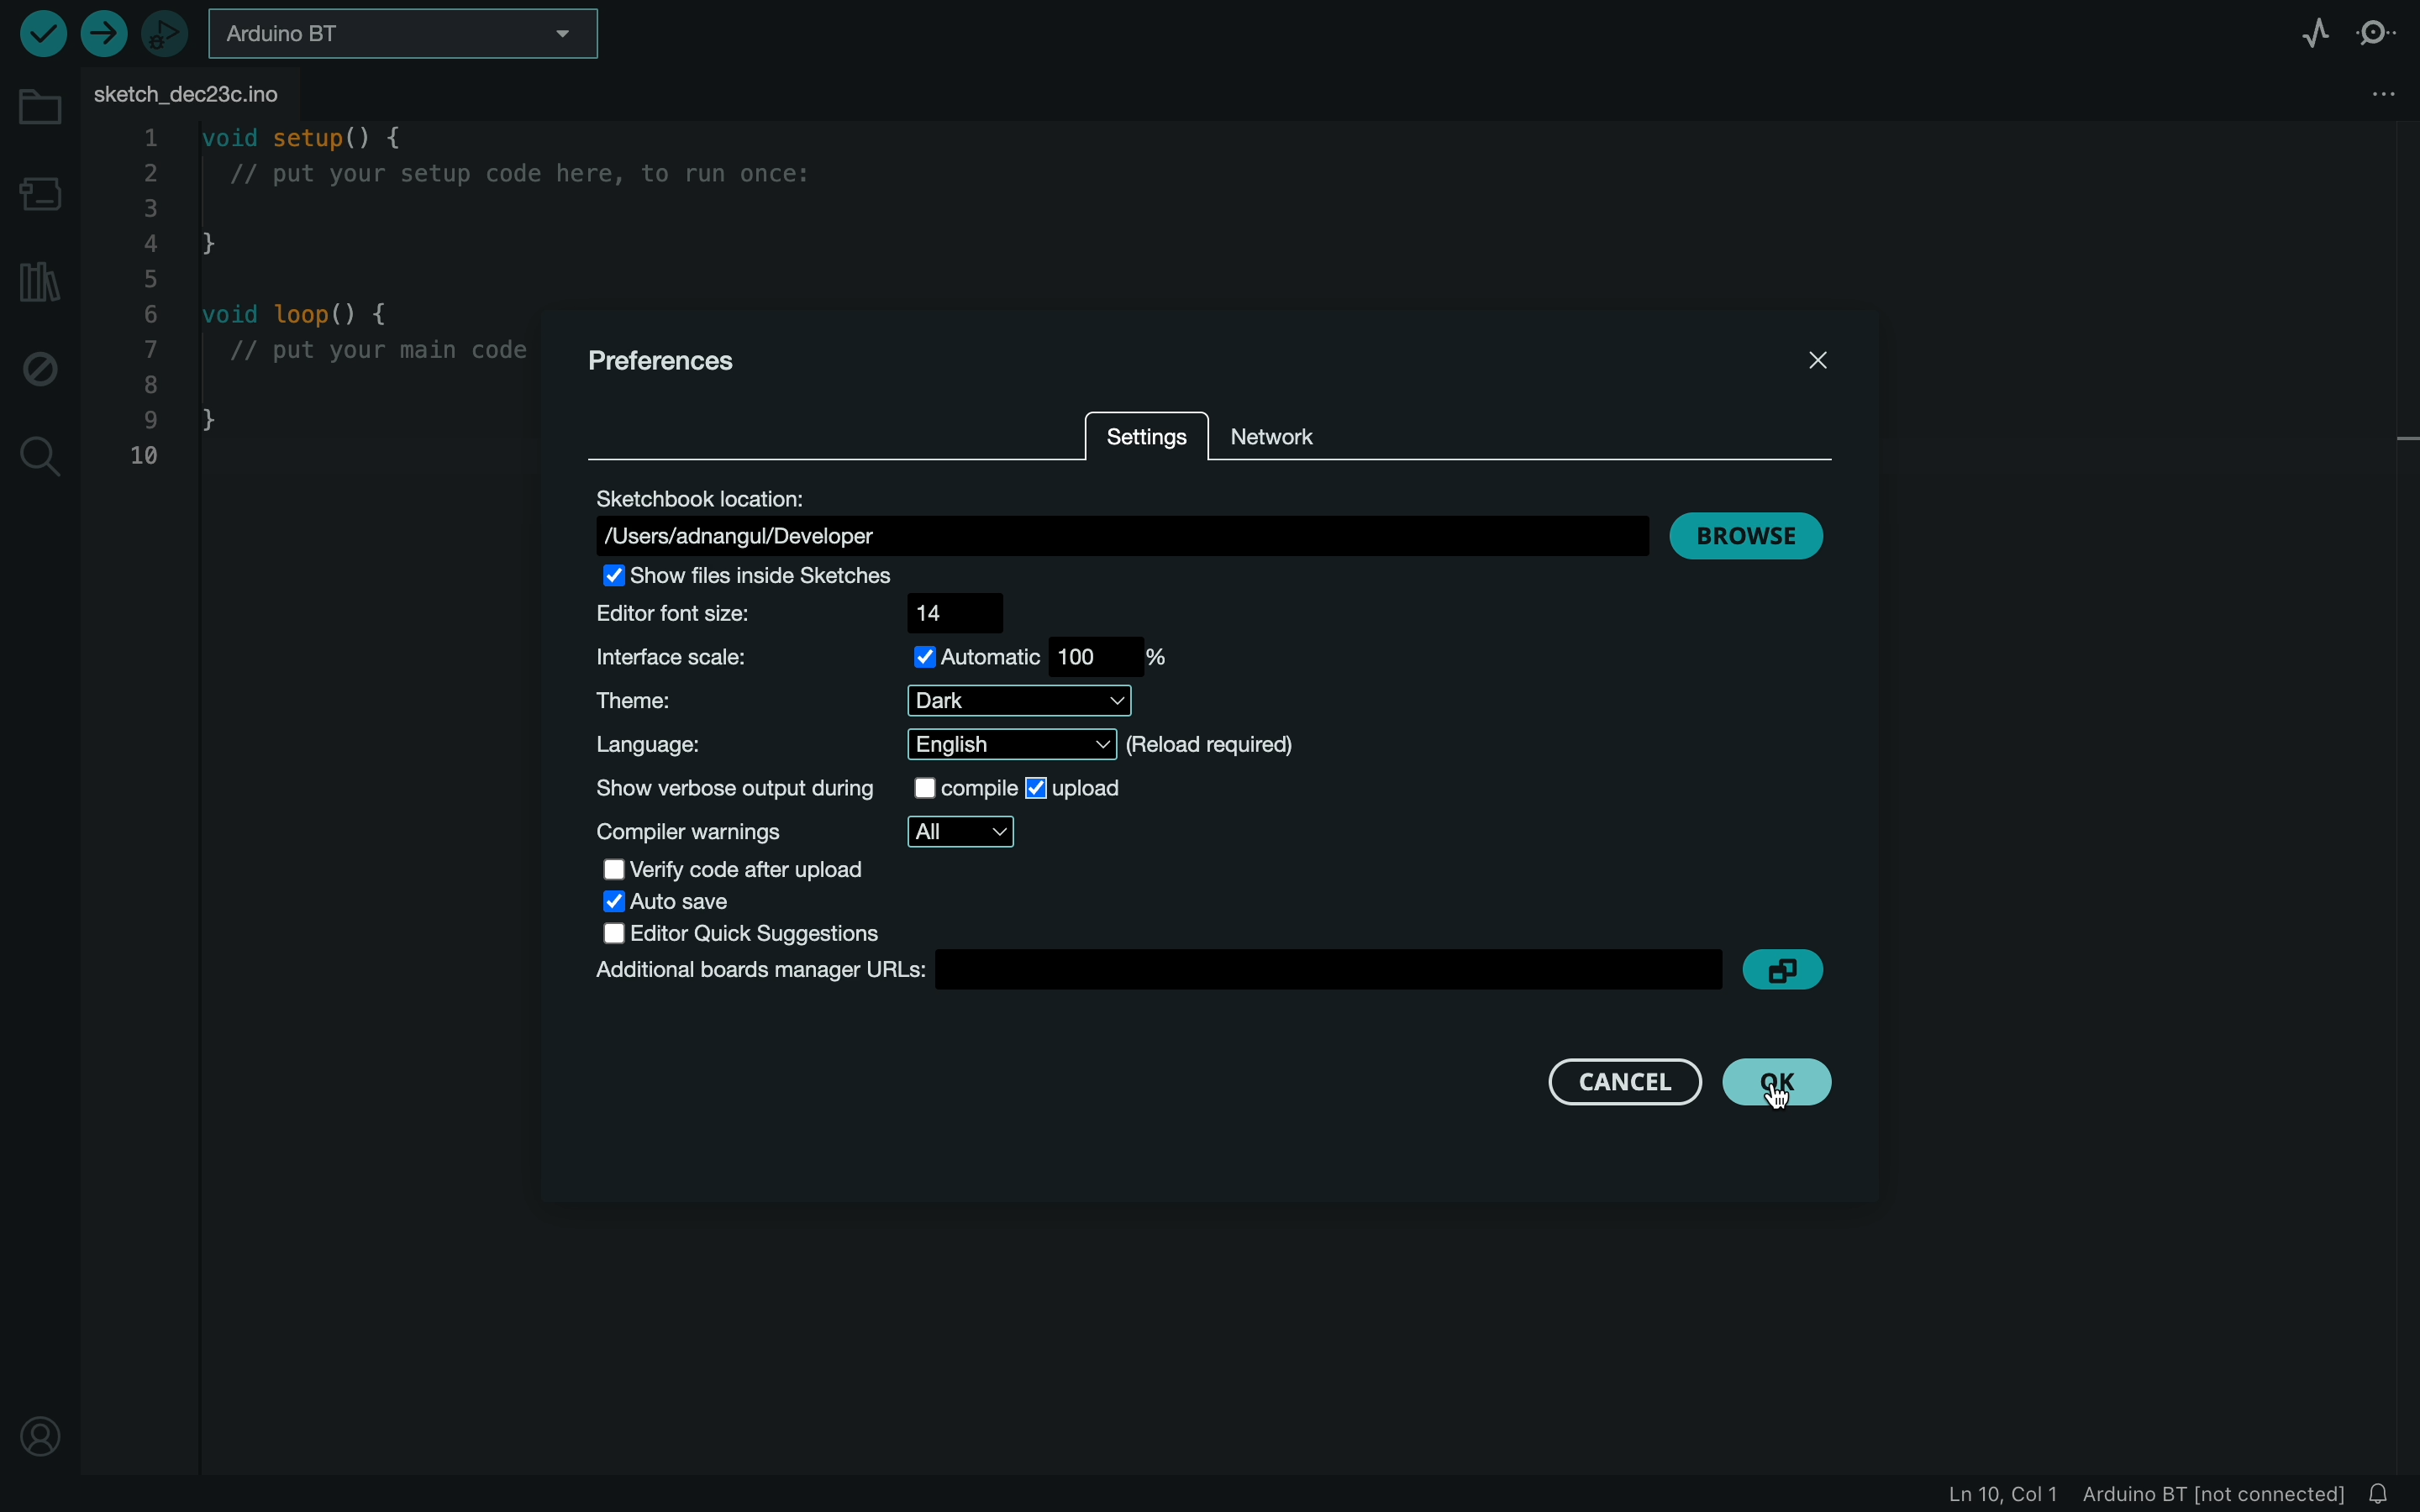  Describe the element at coordinates (821, 833) in the screenshot. I see `compiler` at that location.